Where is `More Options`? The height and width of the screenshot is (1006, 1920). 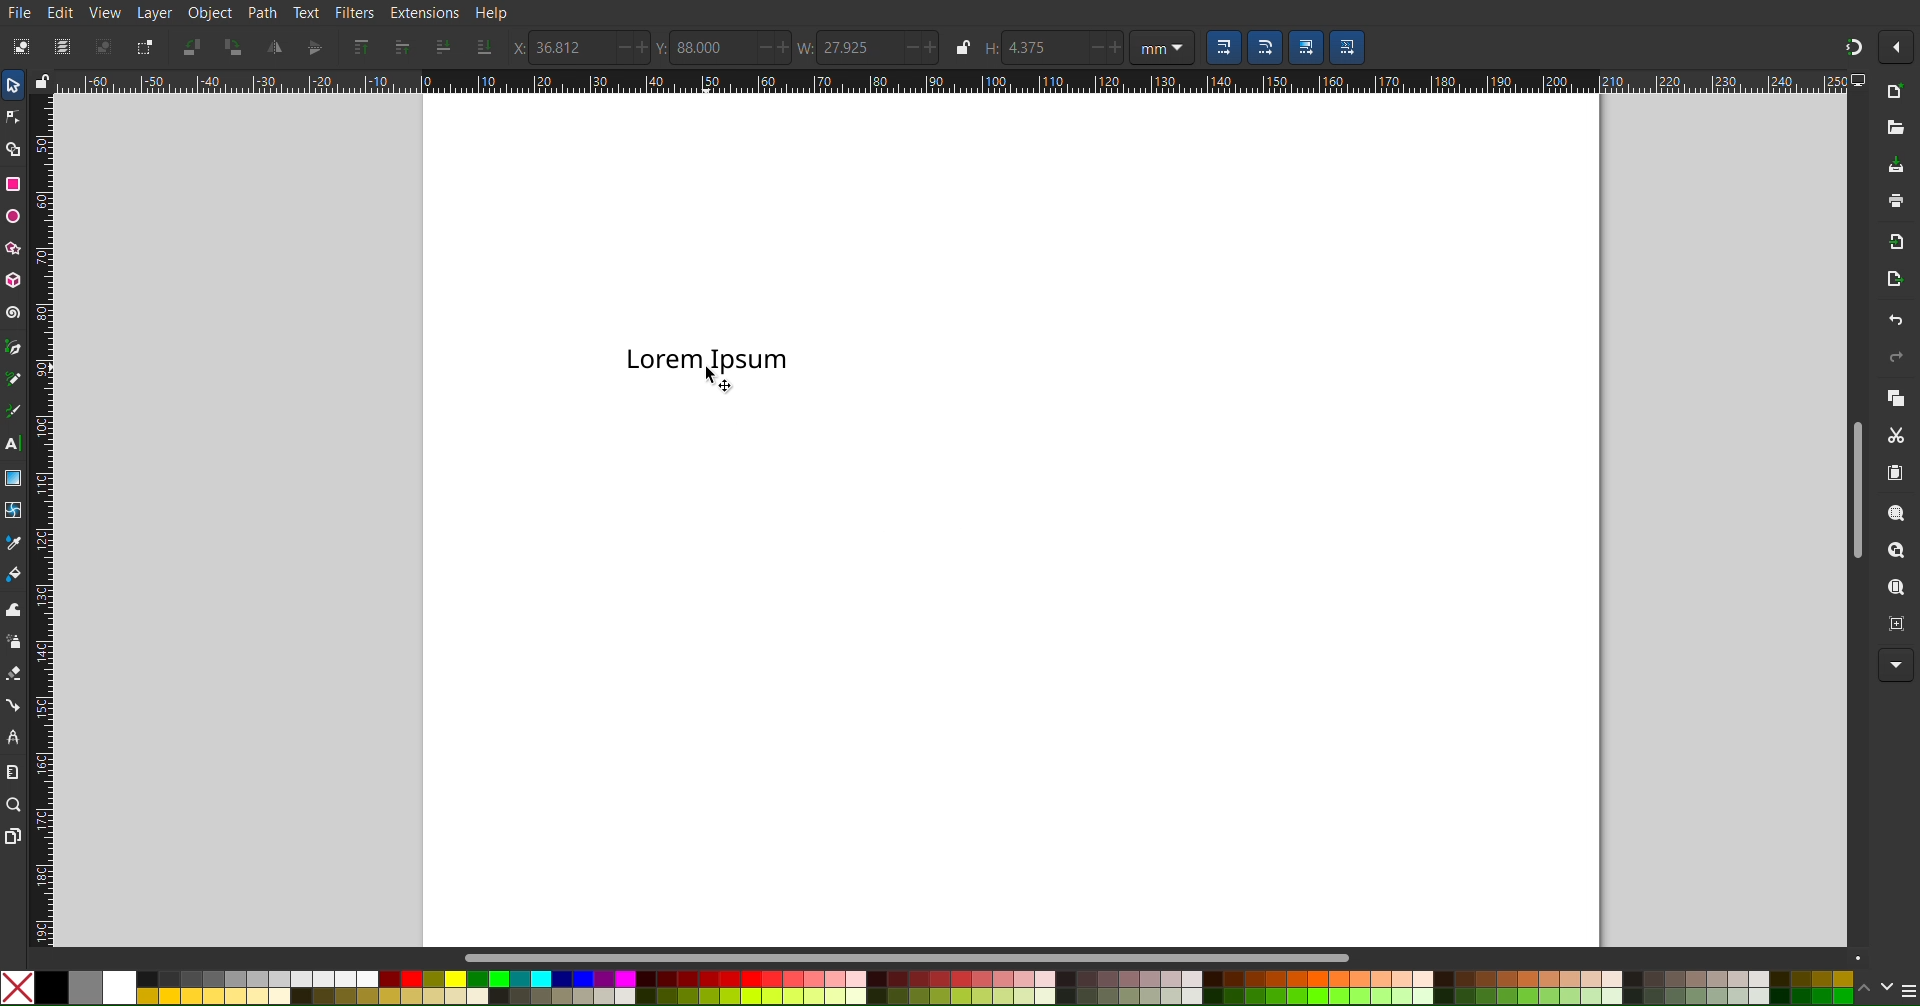
More Options is located at coordinates (1896, 666).